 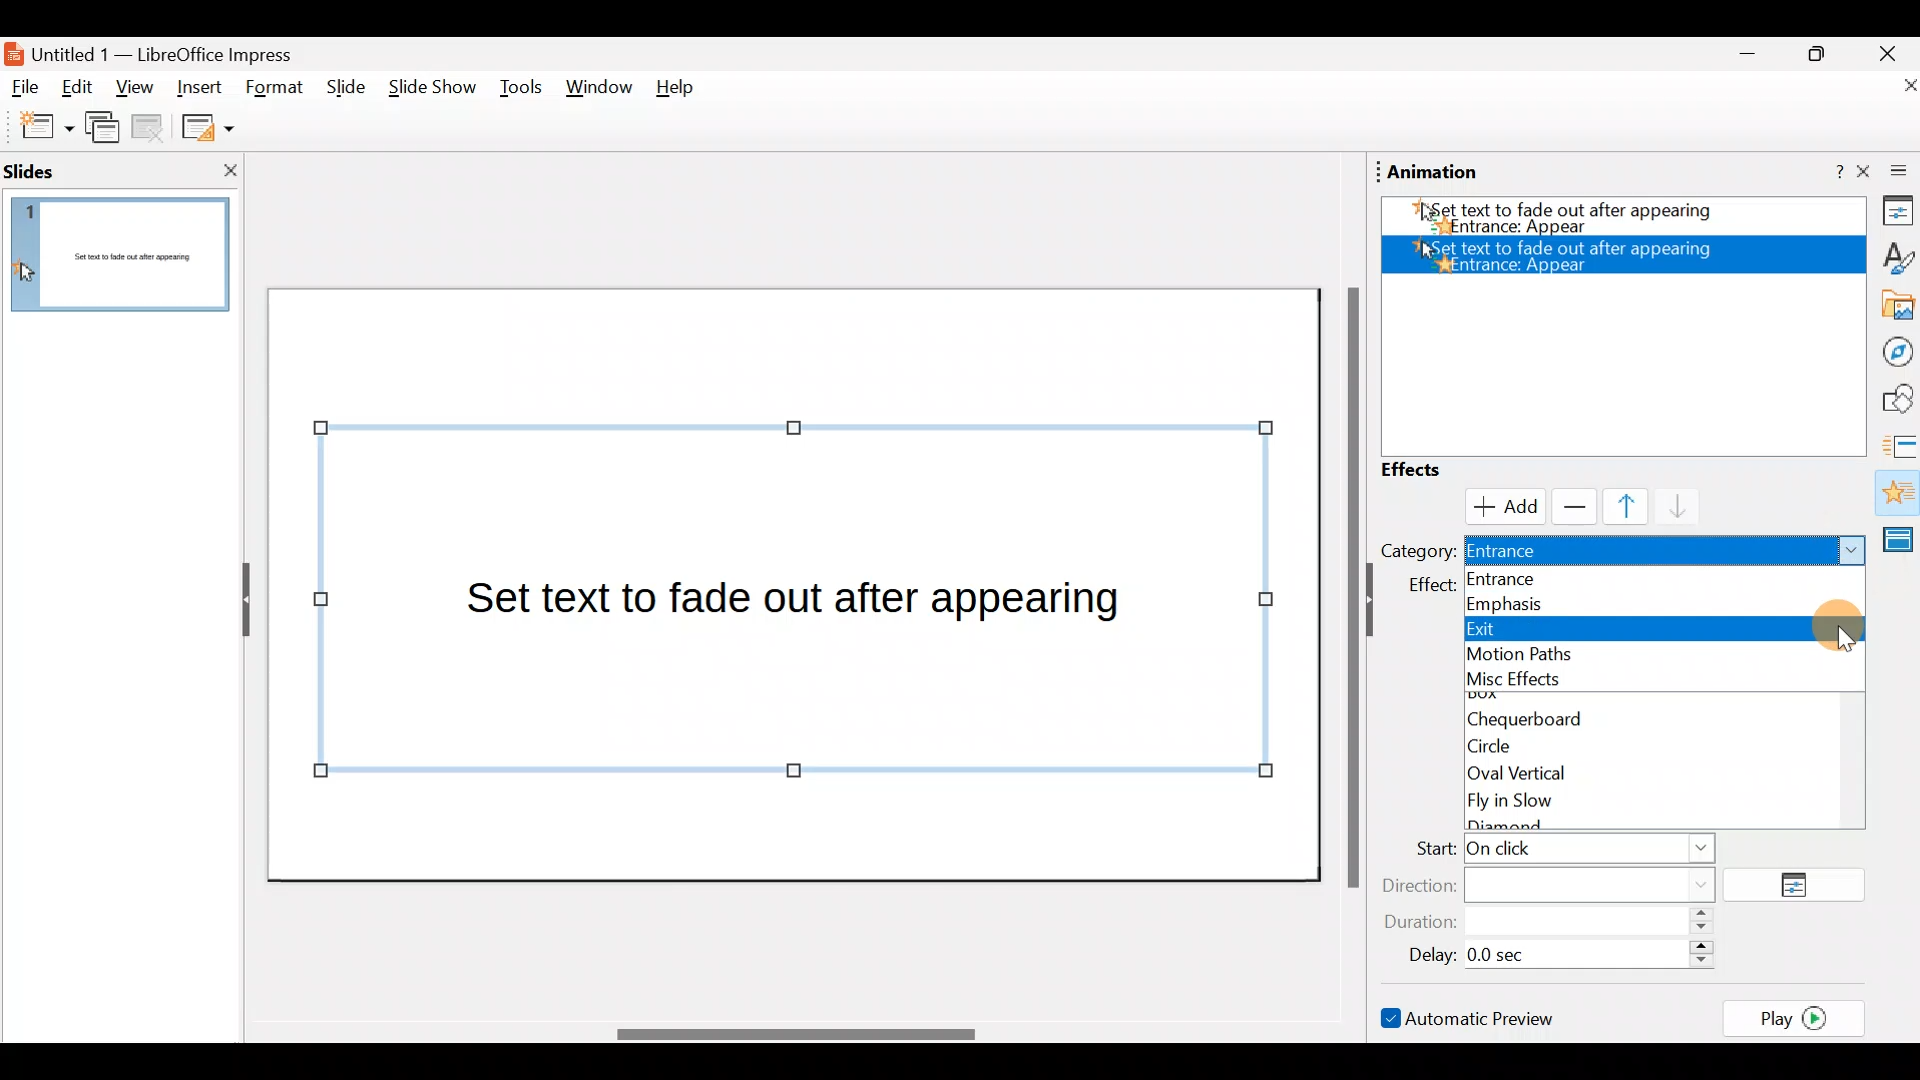 I want to click on Duration, so click(x=1555, y=923).